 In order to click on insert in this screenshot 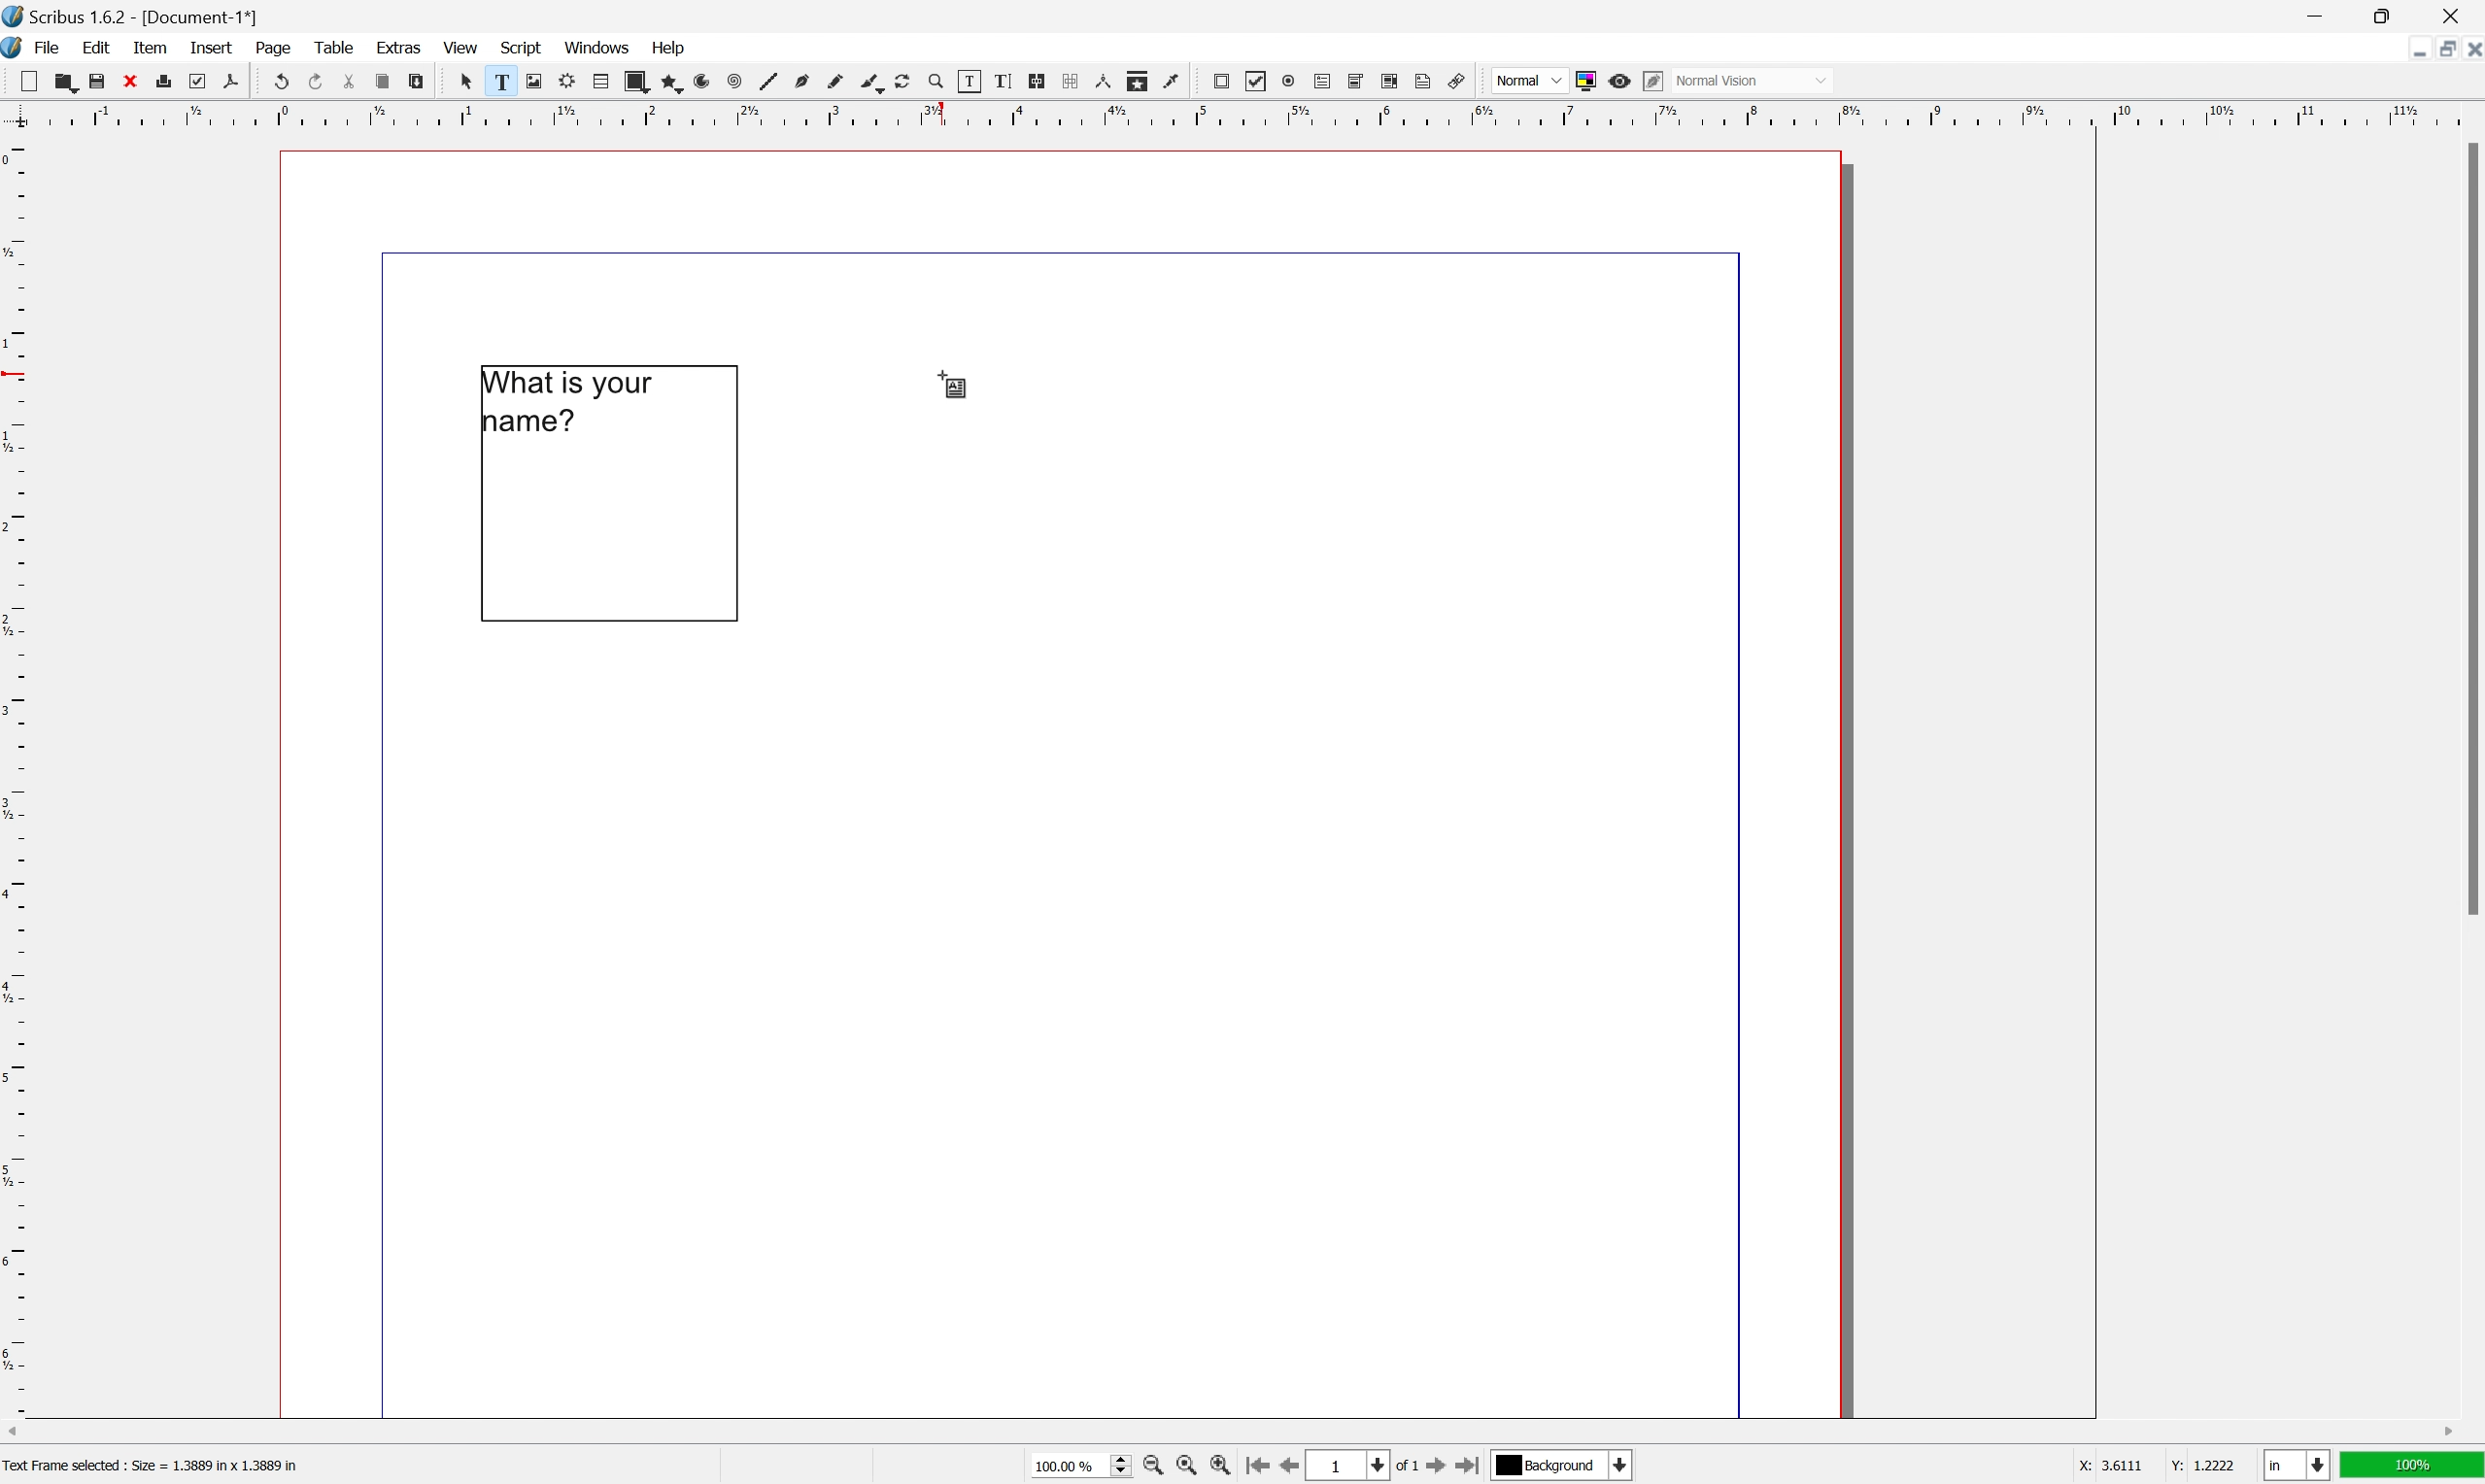, I will do `click(211, 45)`.